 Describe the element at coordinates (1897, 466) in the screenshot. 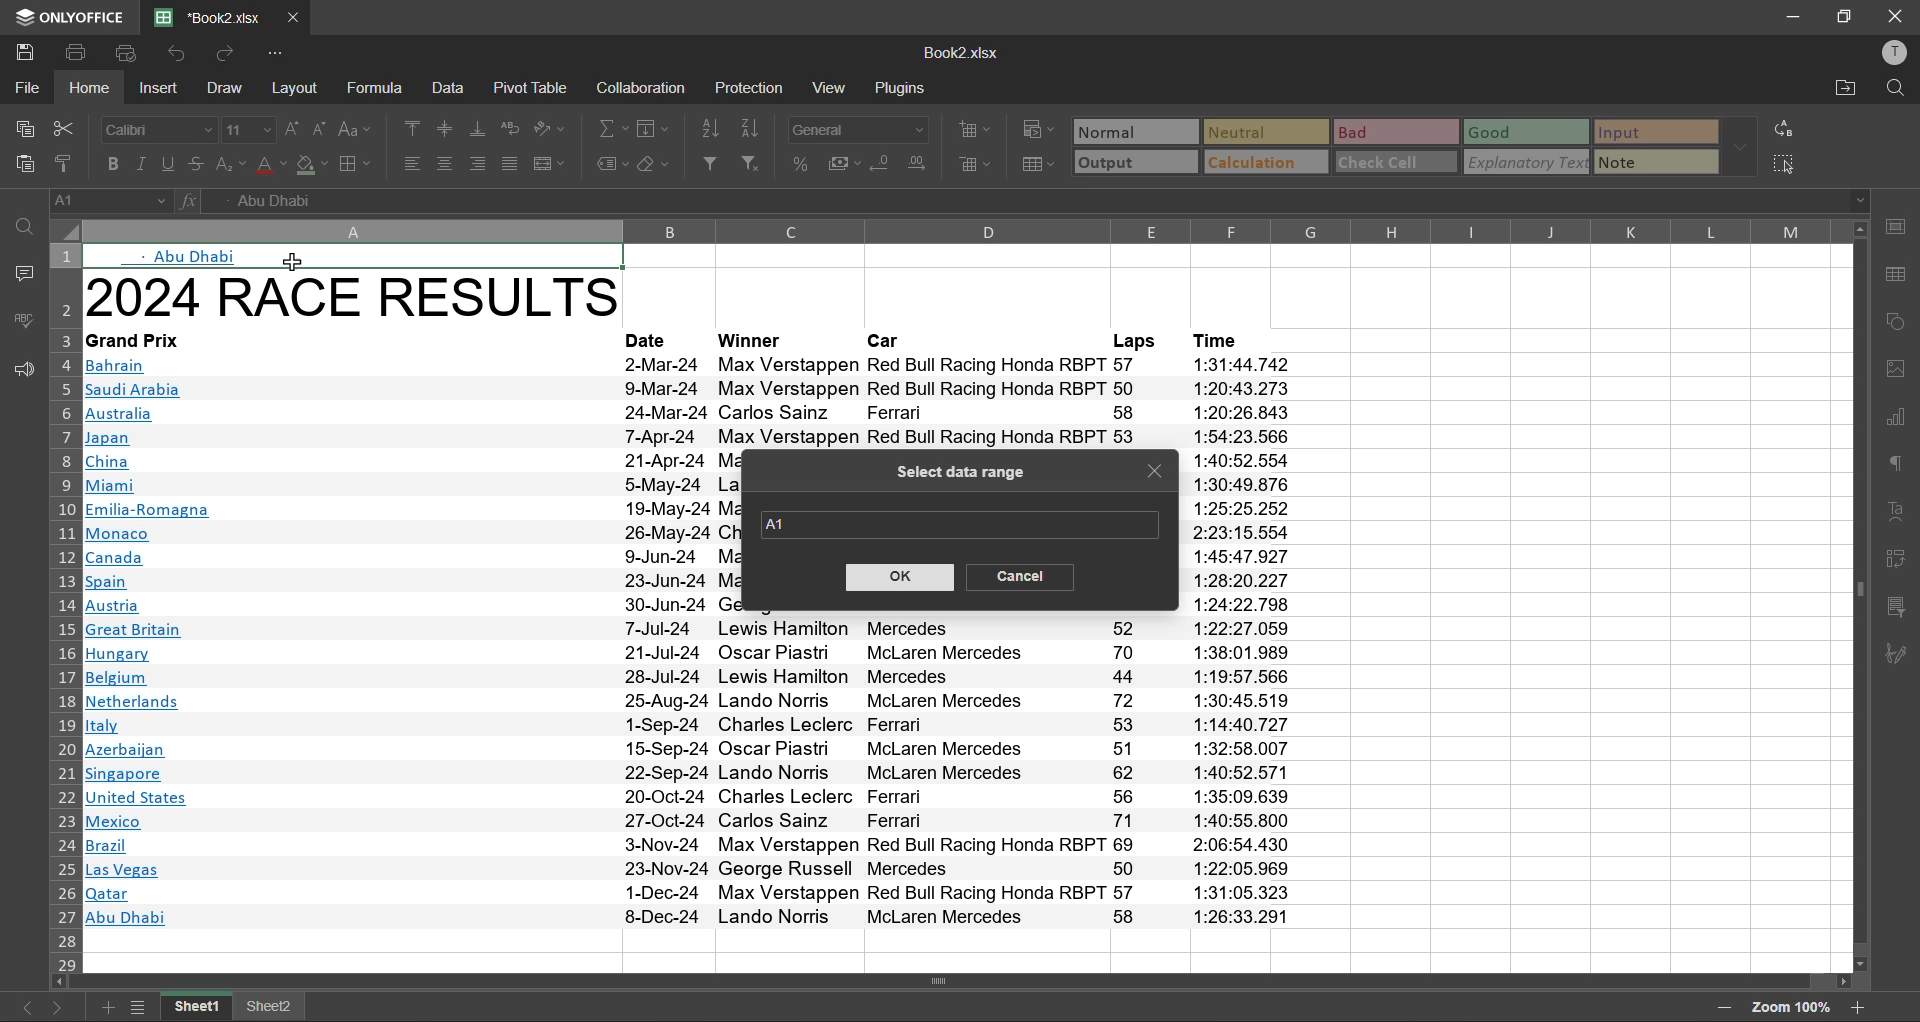

I see `paragraph` at that location.